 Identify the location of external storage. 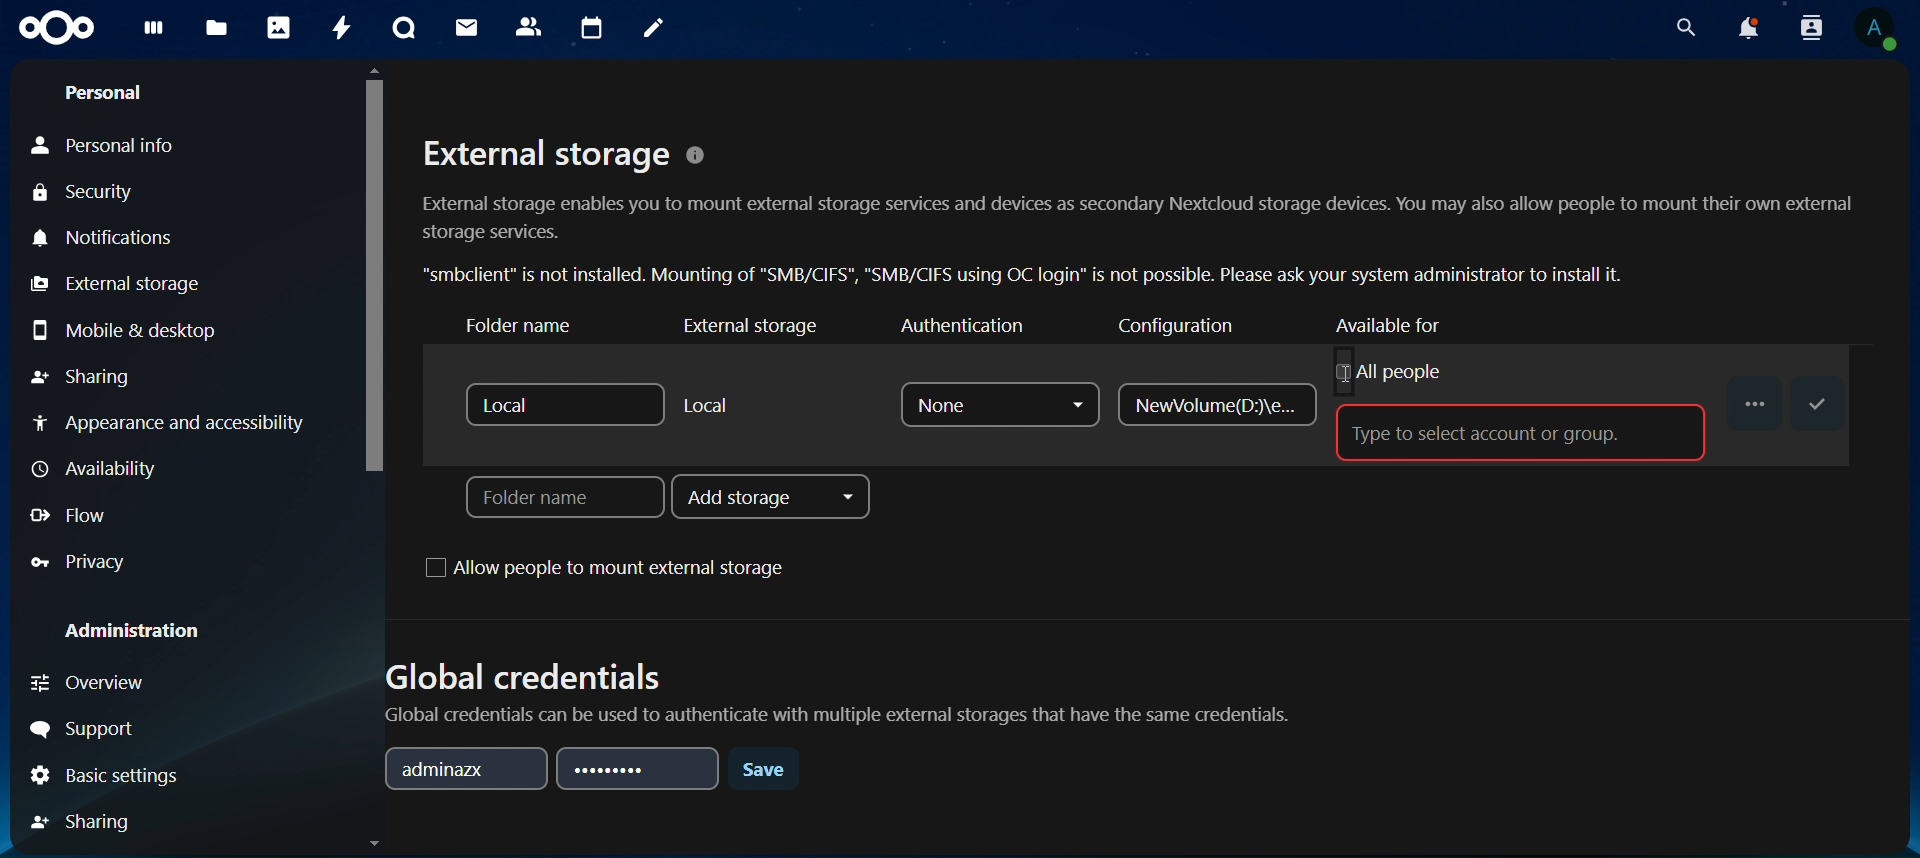
(750, 327).